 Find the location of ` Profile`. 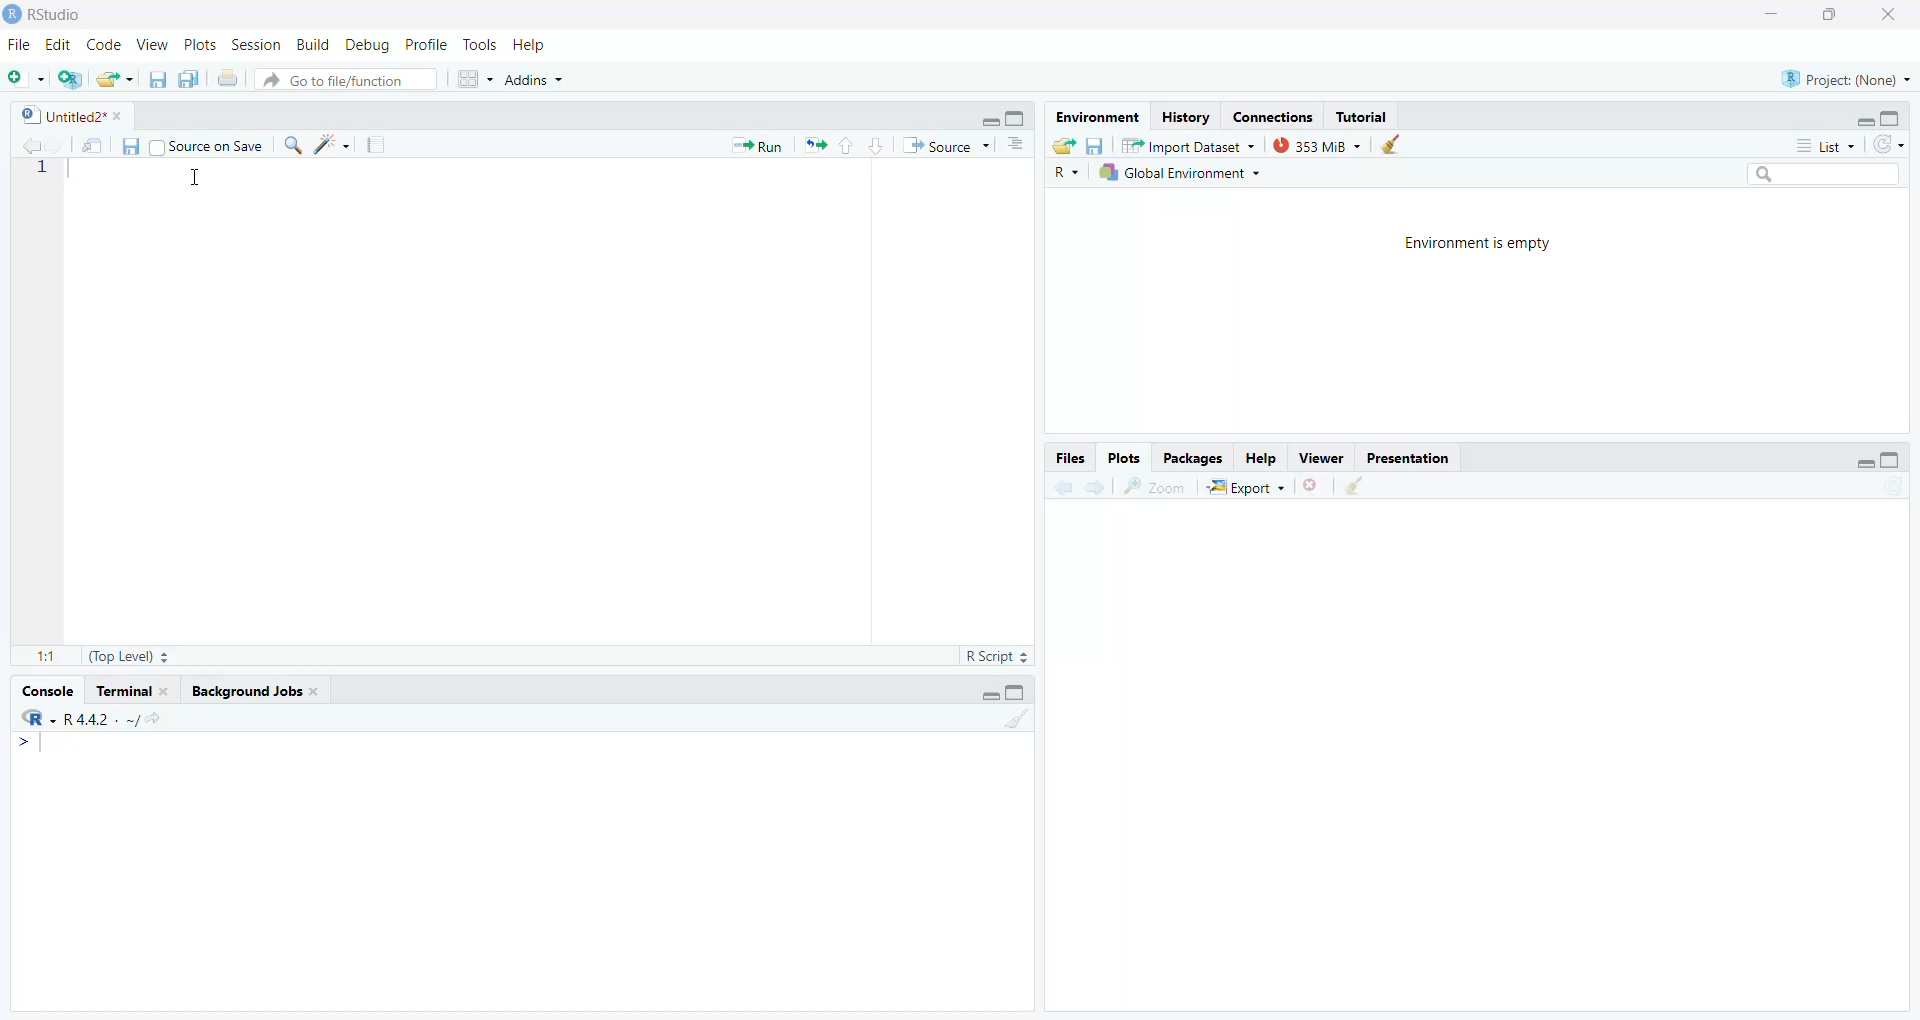

 Profile is located at coordinates (425, 44).